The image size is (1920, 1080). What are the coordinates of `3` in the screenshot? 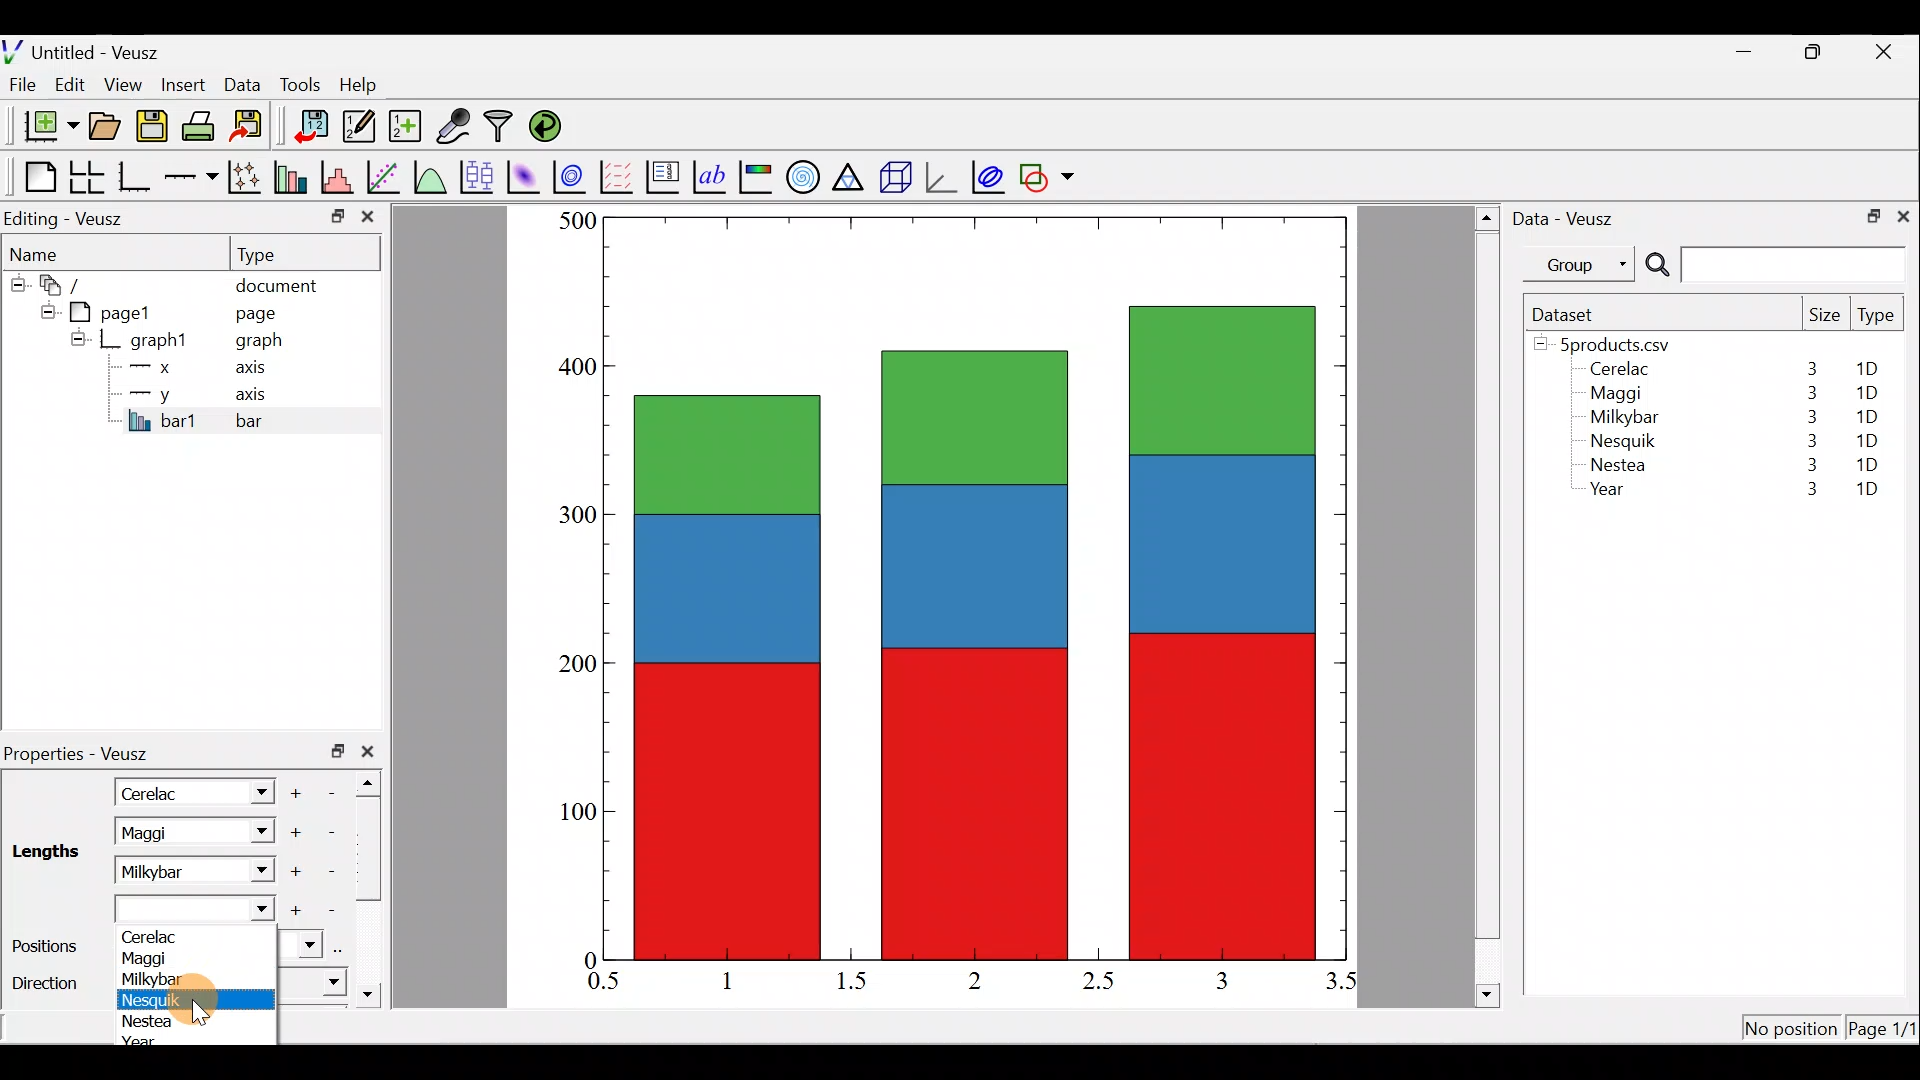 It's located at (1807, 393).